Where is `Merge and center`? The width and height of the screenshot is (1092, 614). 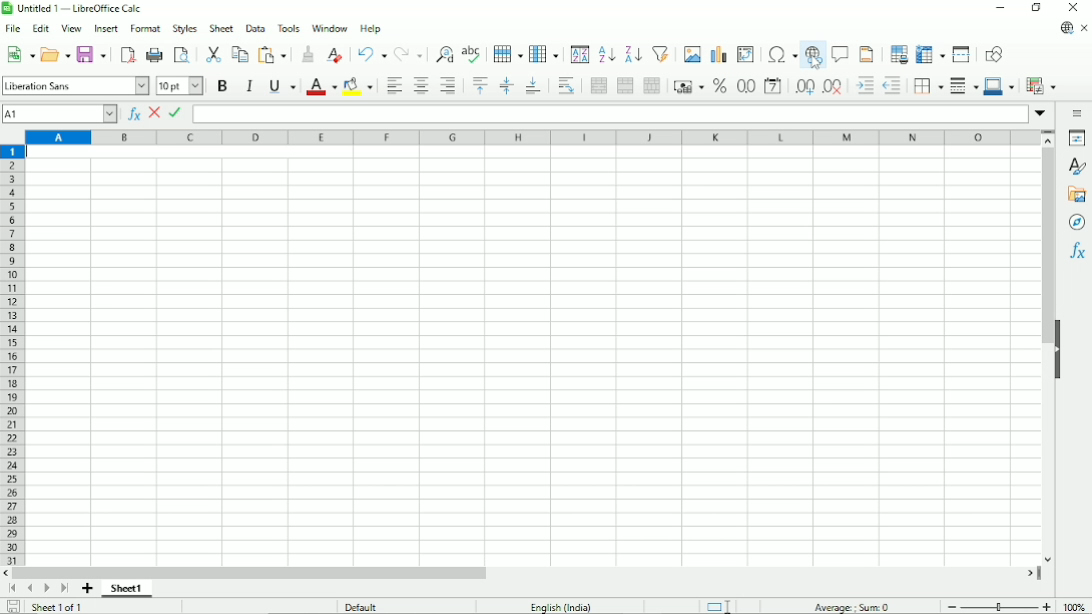
Merge and center is located at coordinates (597, 86).